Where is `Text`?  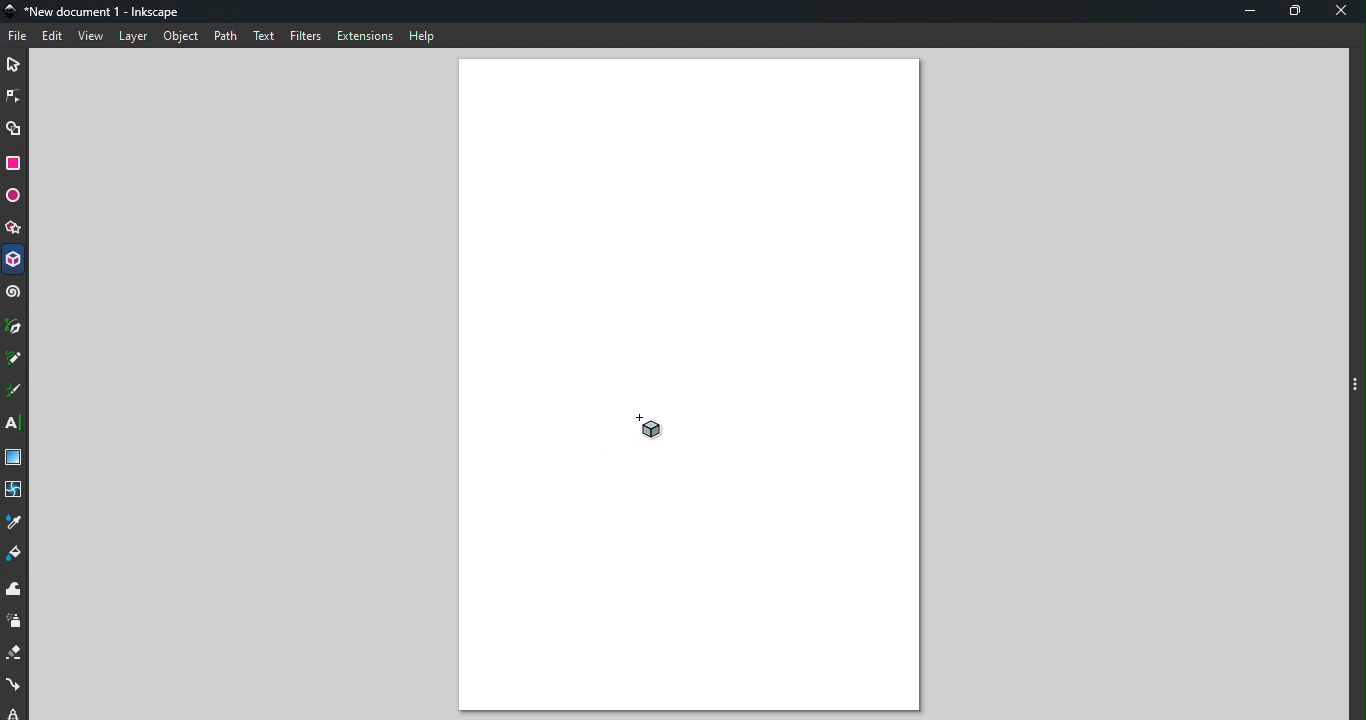 Text is located at coordinates (265, 37).